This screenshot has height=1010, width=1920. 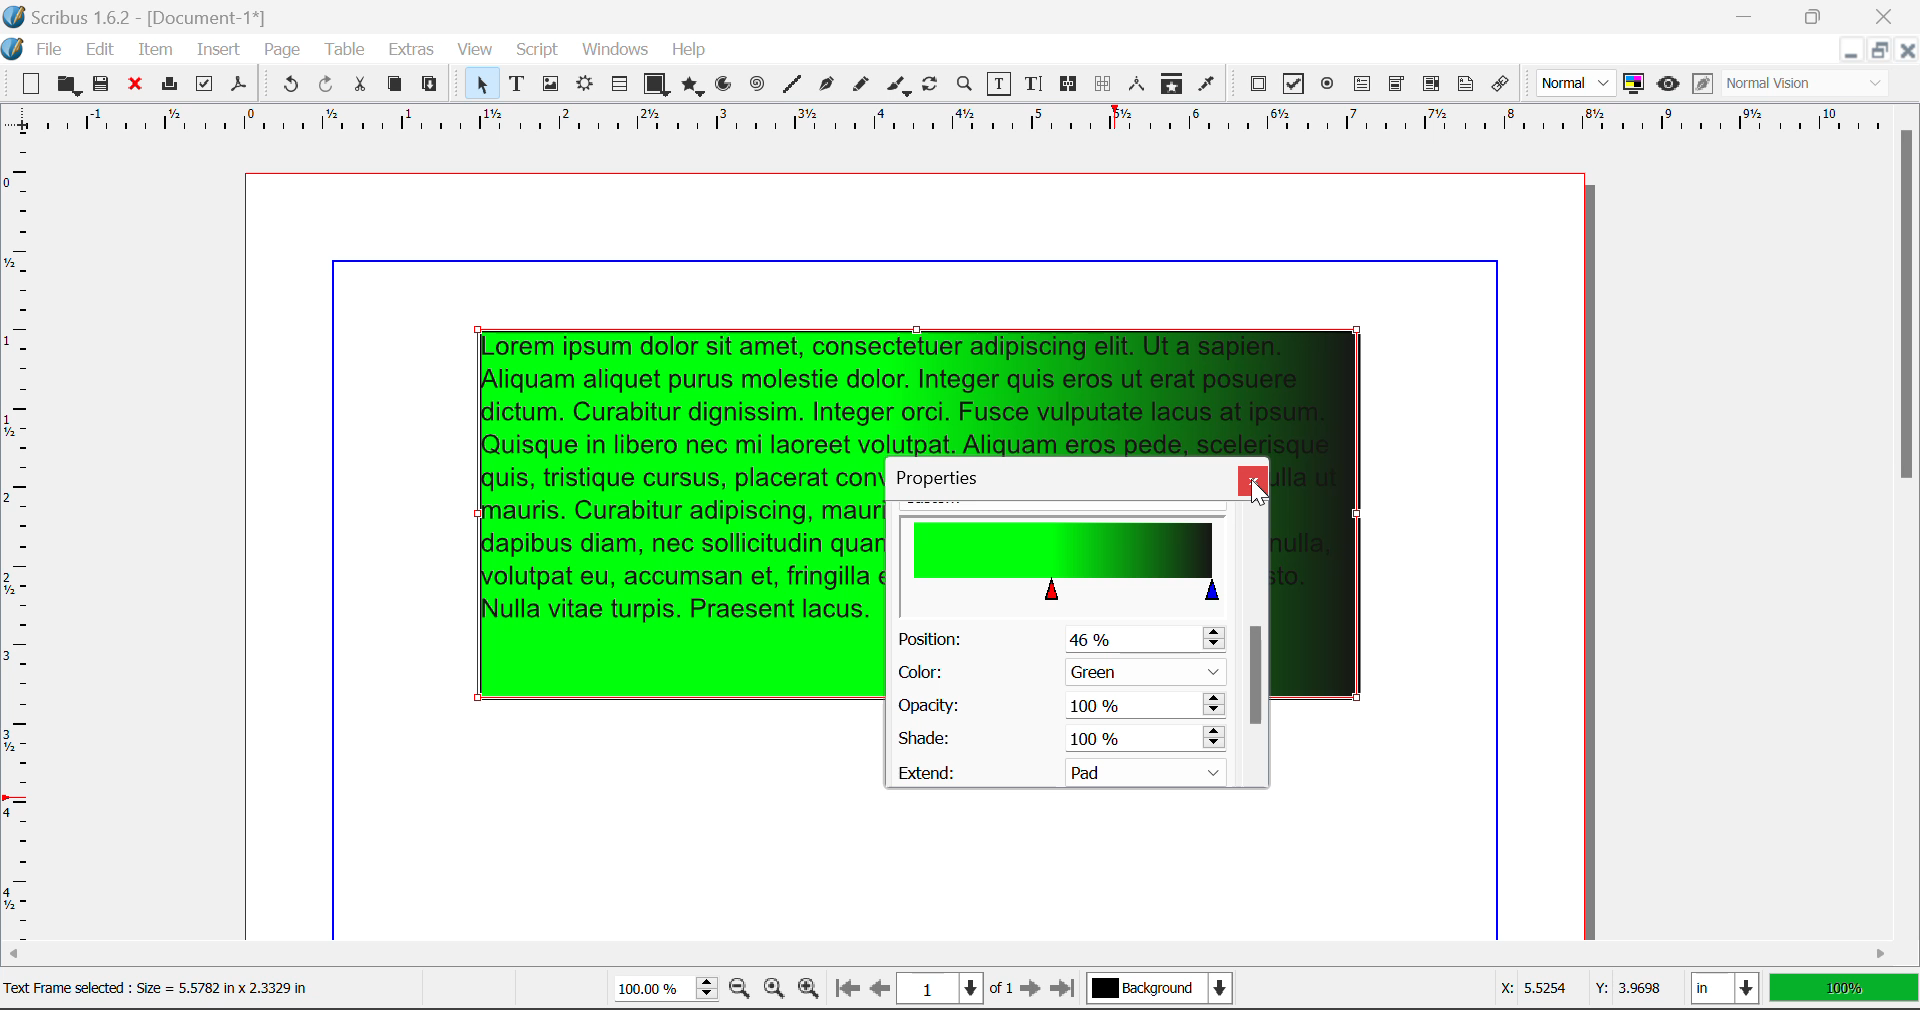 What do you see at coordinates (49, 52) in the screenshot?
I see `File` at bounding box center [49, 52].